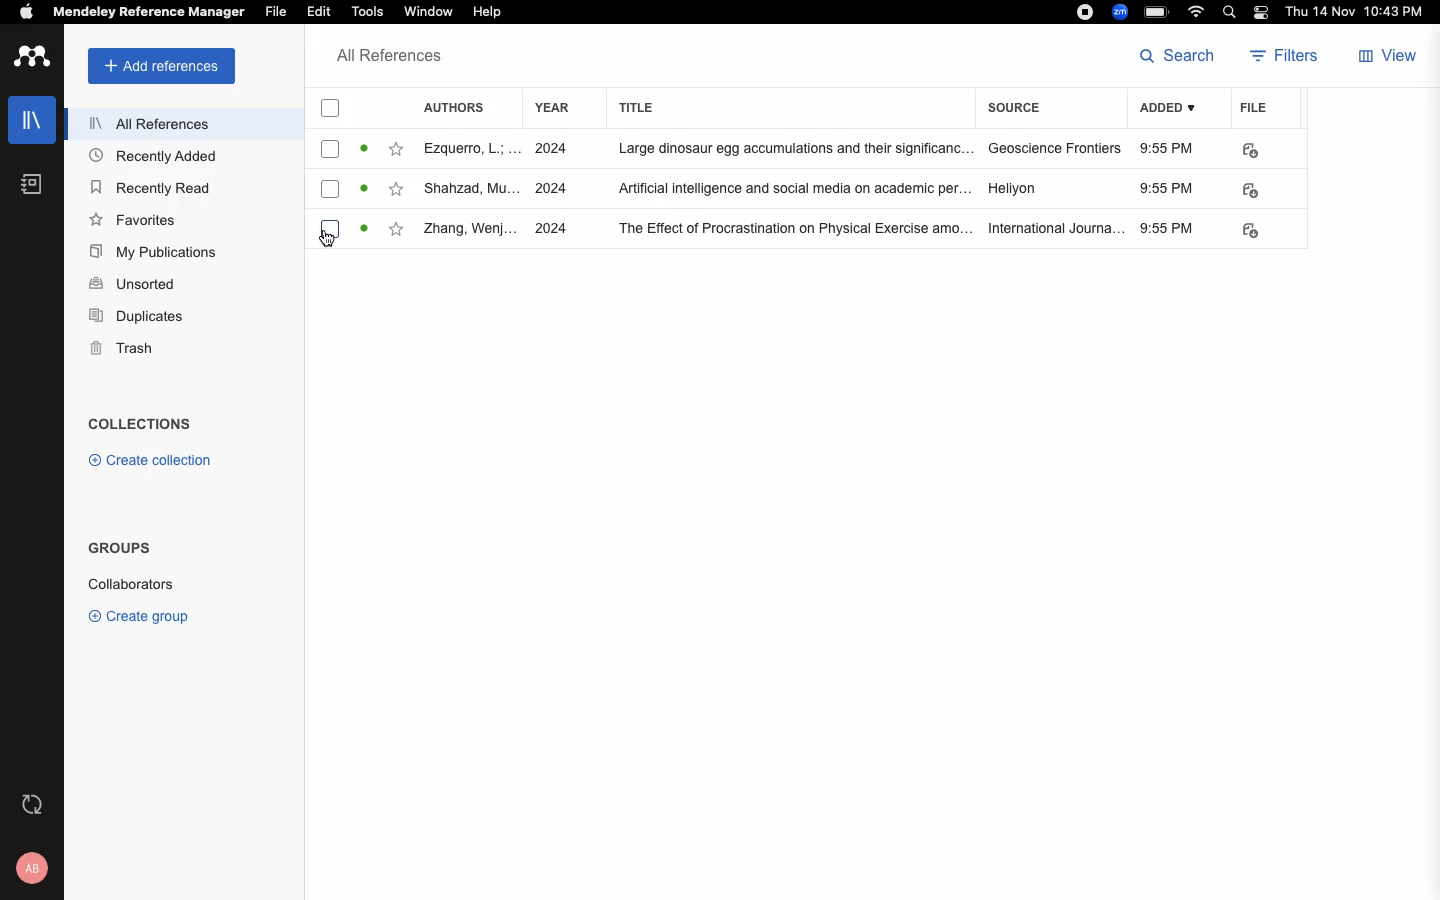 Image resolution: width=1440 pixels, height=900 pixels. What do you see at coordinates (1020, 110) in the screenshot?
I see `Source` at bounding box center [1020, 110].